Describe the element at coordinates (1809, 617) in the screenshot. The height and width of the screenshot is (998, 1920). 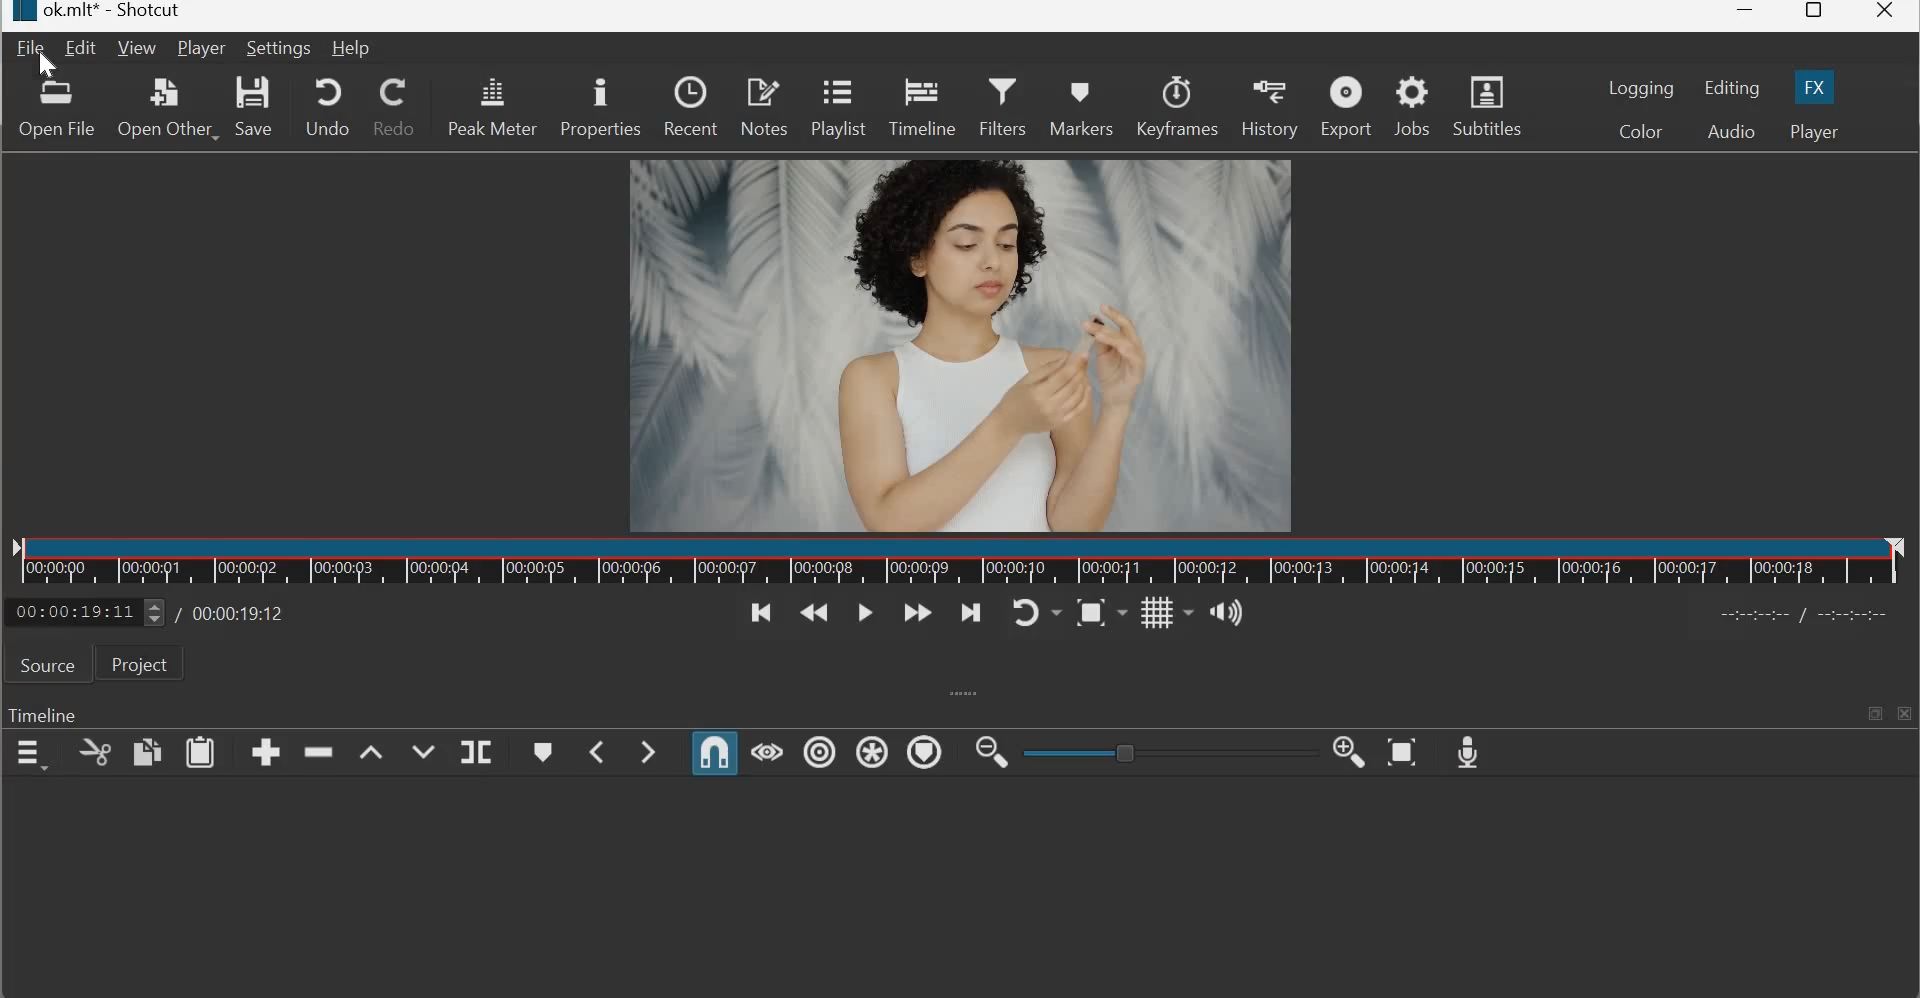
I see `in point` at that location.